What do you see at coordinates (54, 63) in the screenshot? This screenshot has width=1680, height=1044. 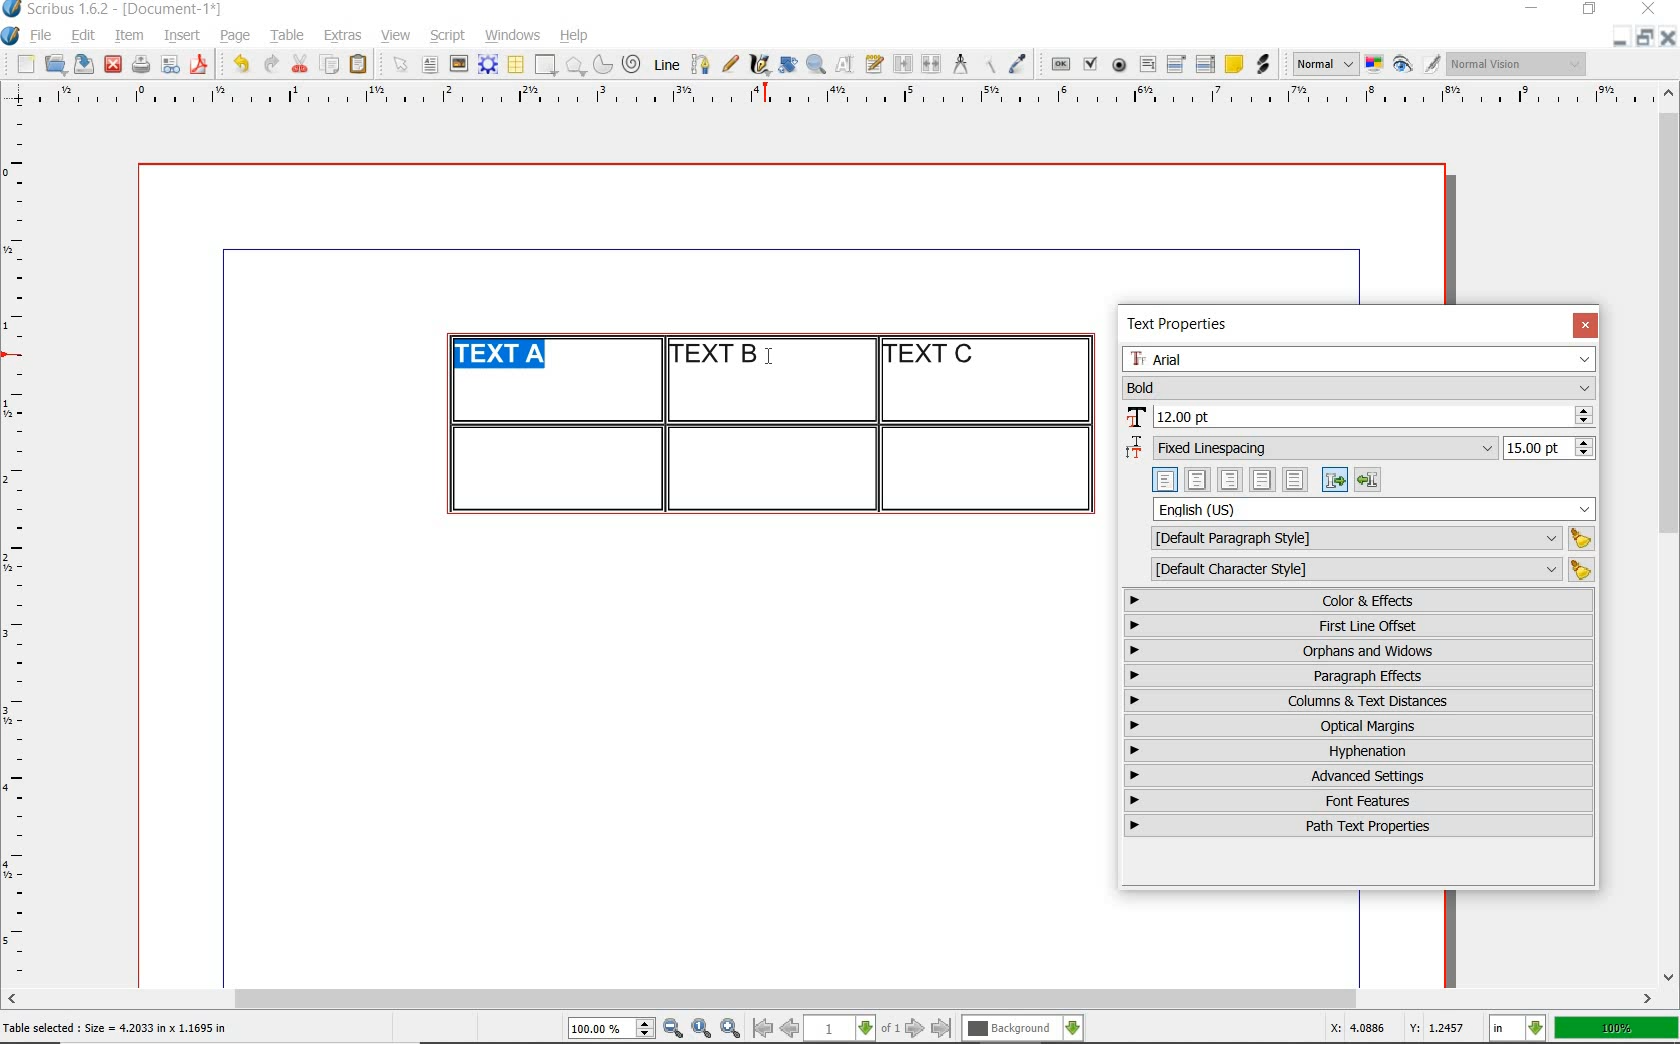 I see `open` at bounding box center [54, 63].